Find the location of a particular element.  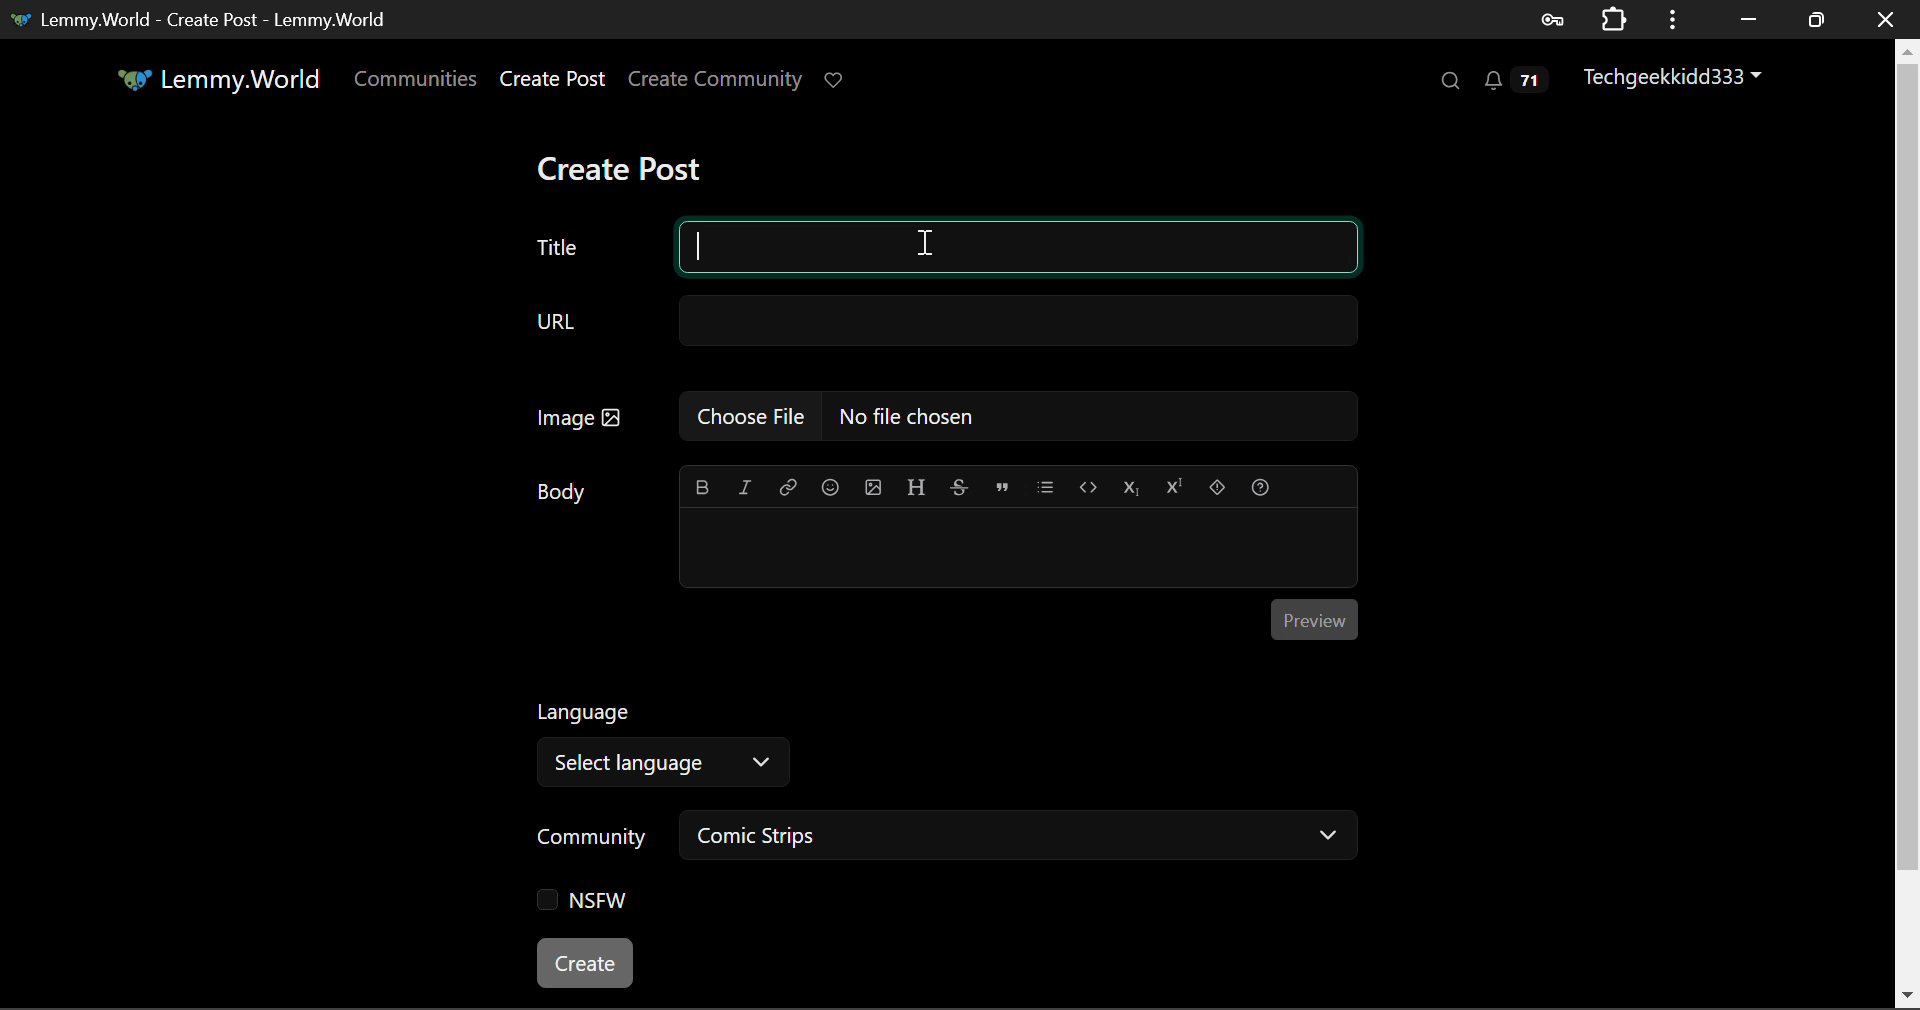

italic is located at coordinates (748, 482).